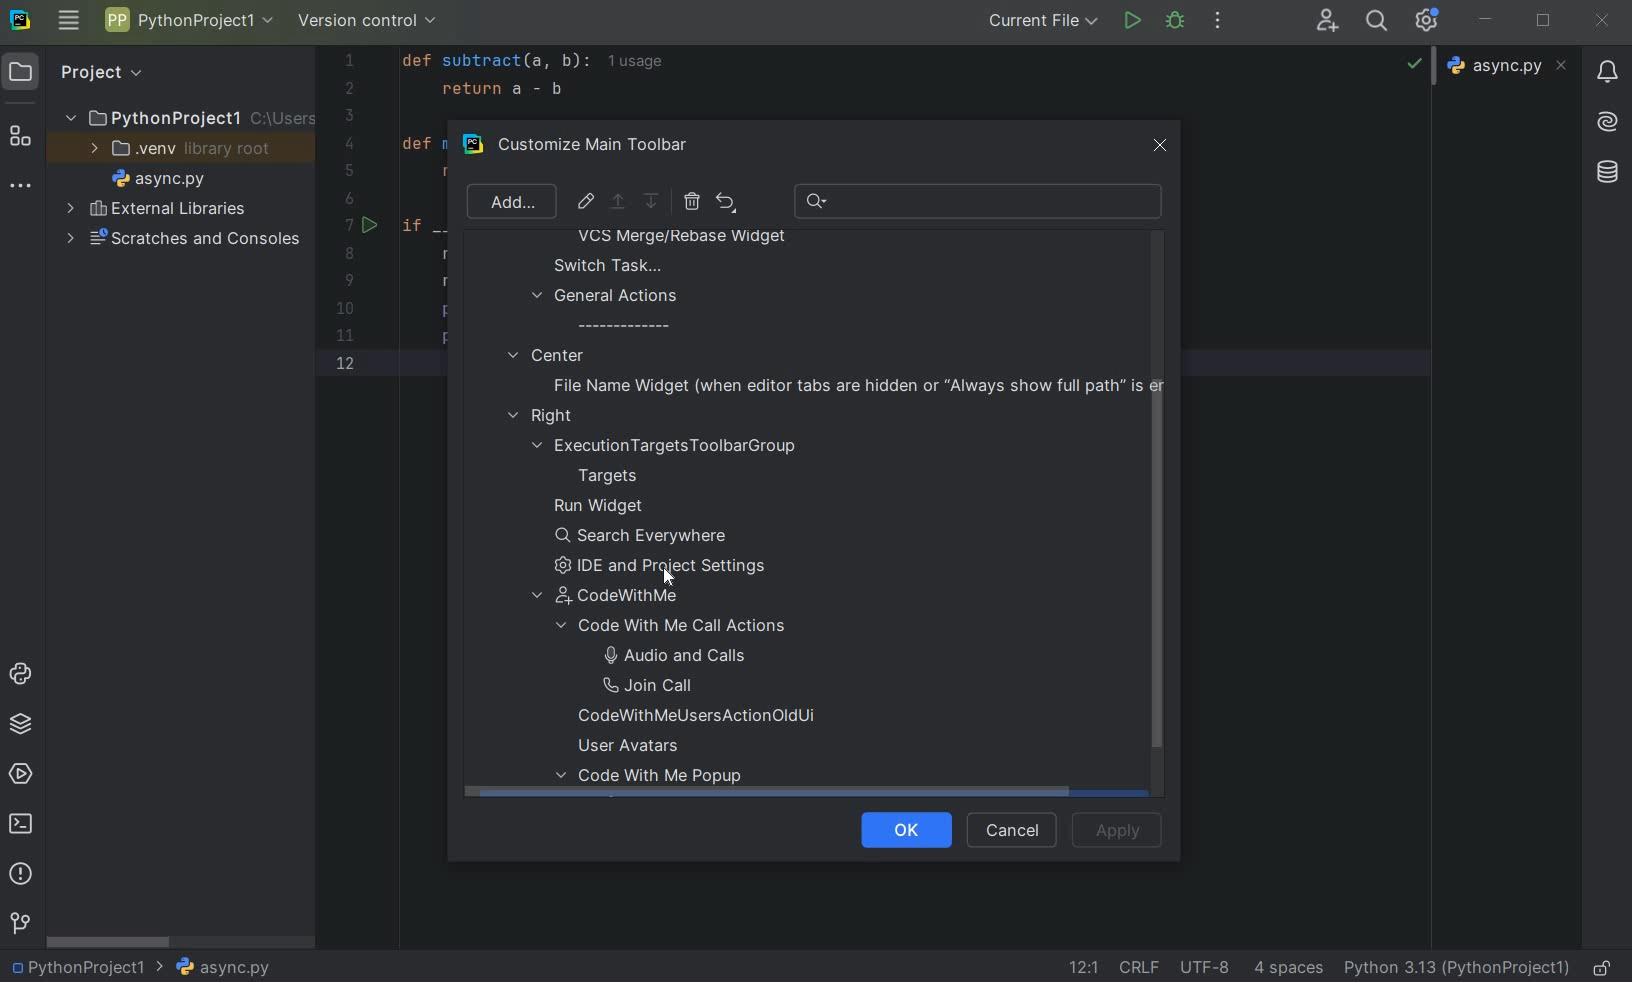  Describe the element at coordinates (1601, 22) in the screenshot. I see `CLOSE` at that location.